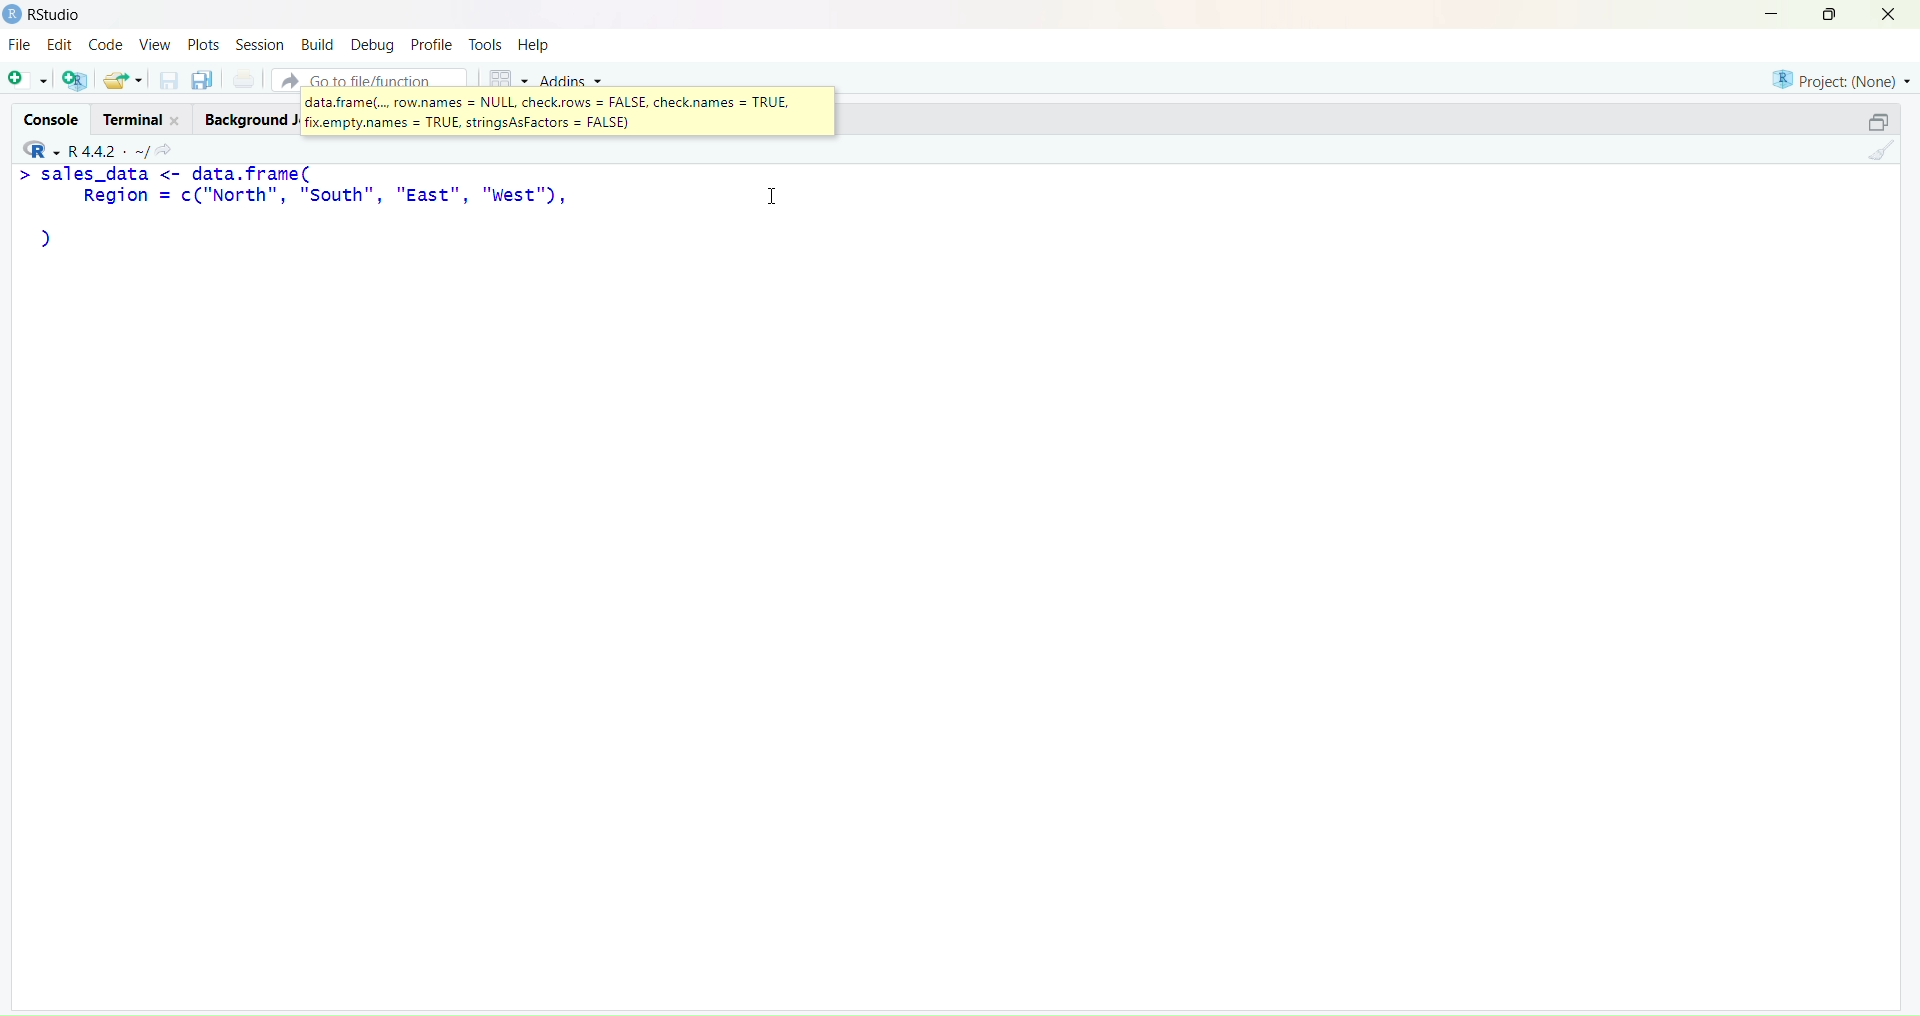 The width and height of the screenshot is (1920, 1016). I want to click on Background Jobs, so click(248, 119).